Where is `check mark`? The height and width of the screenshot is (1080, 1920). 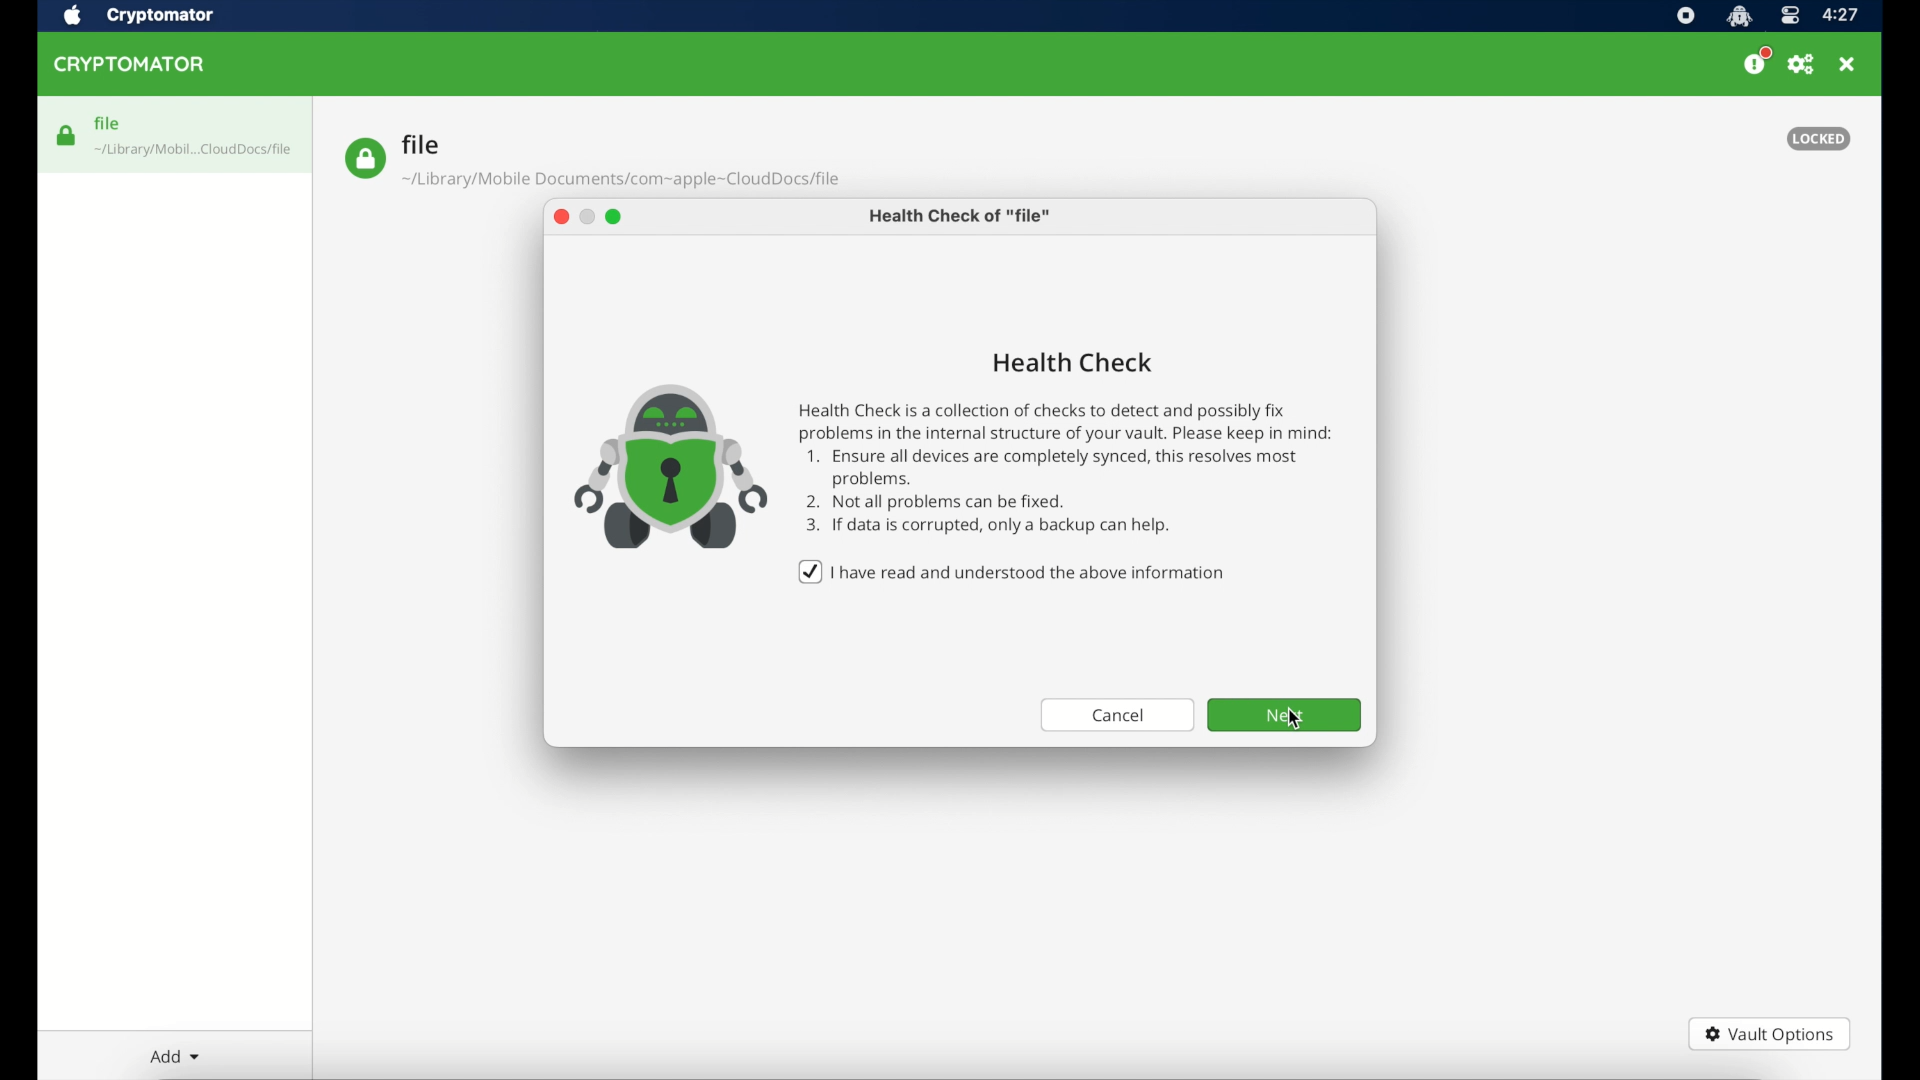
check mark is located at coordinates (807, 571).